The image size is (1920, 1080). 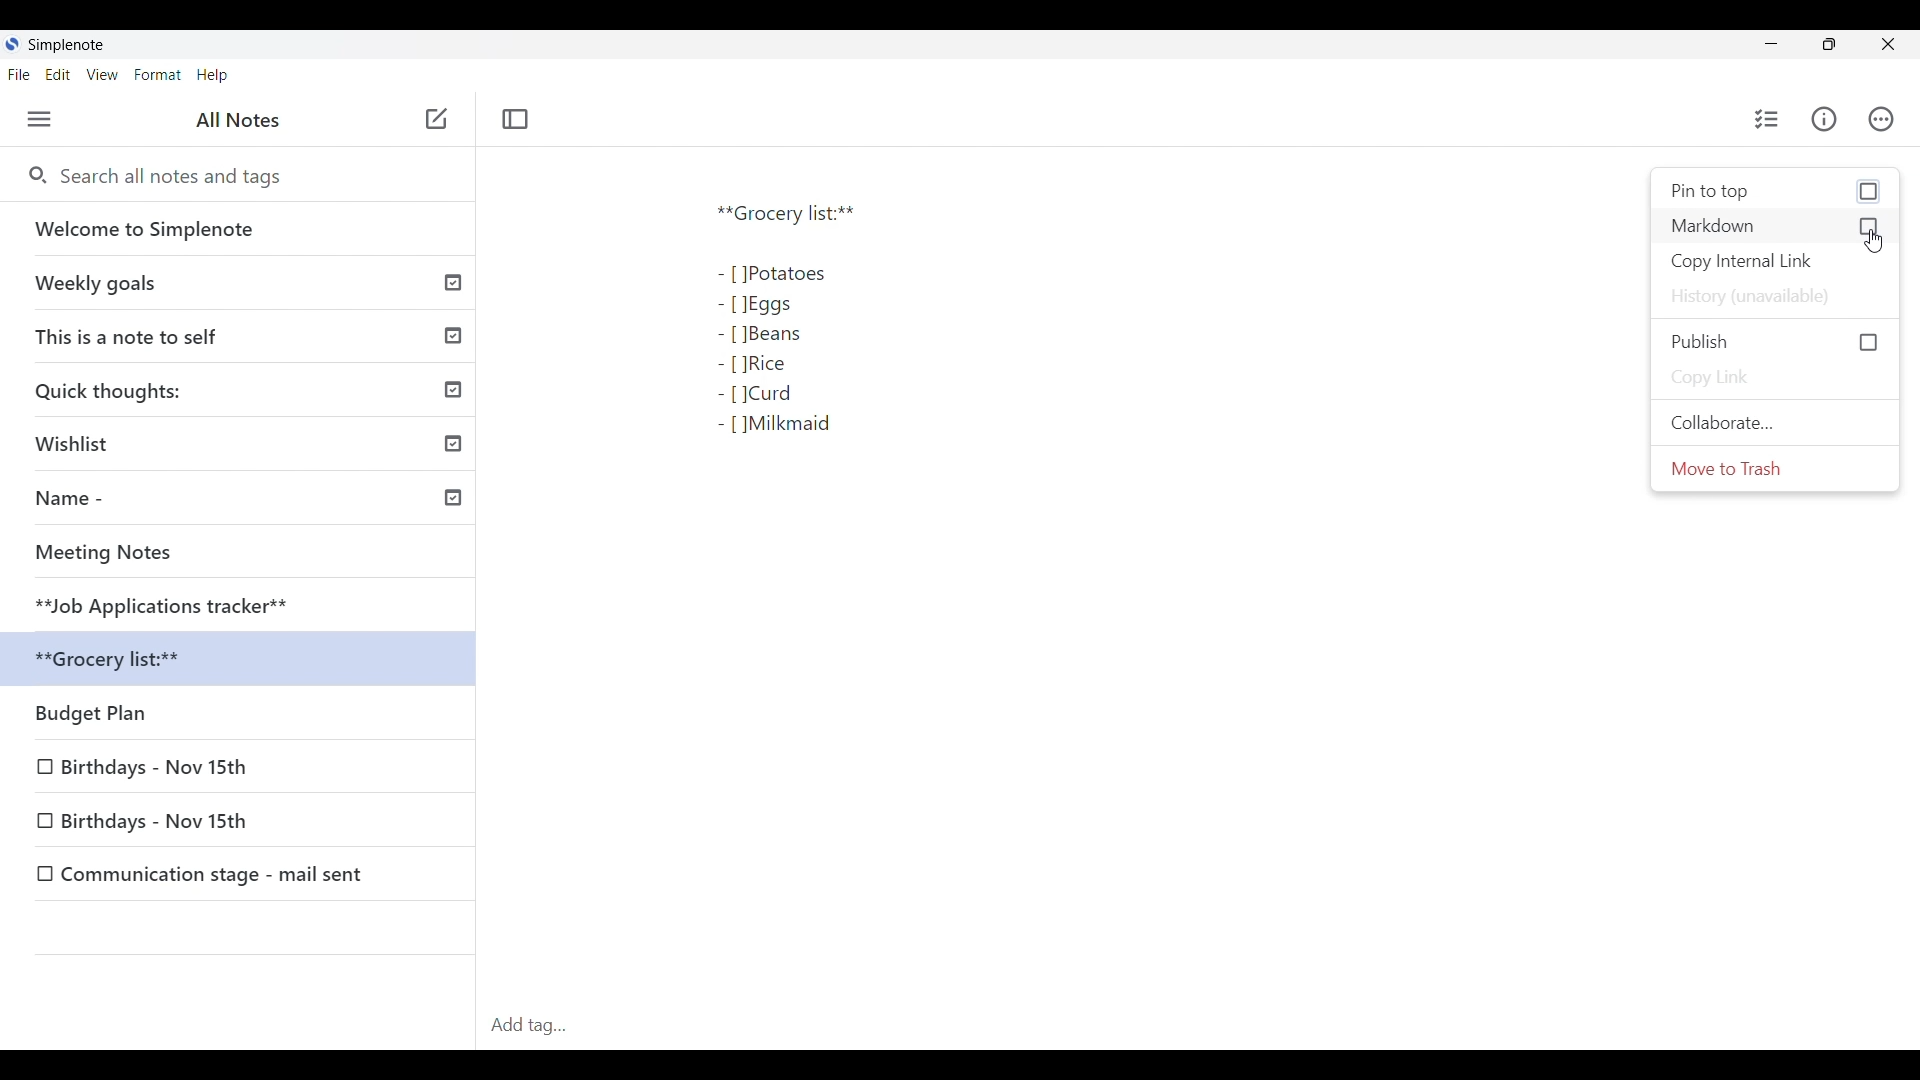 I want to click on Resize, so click(x=1827, y=48).